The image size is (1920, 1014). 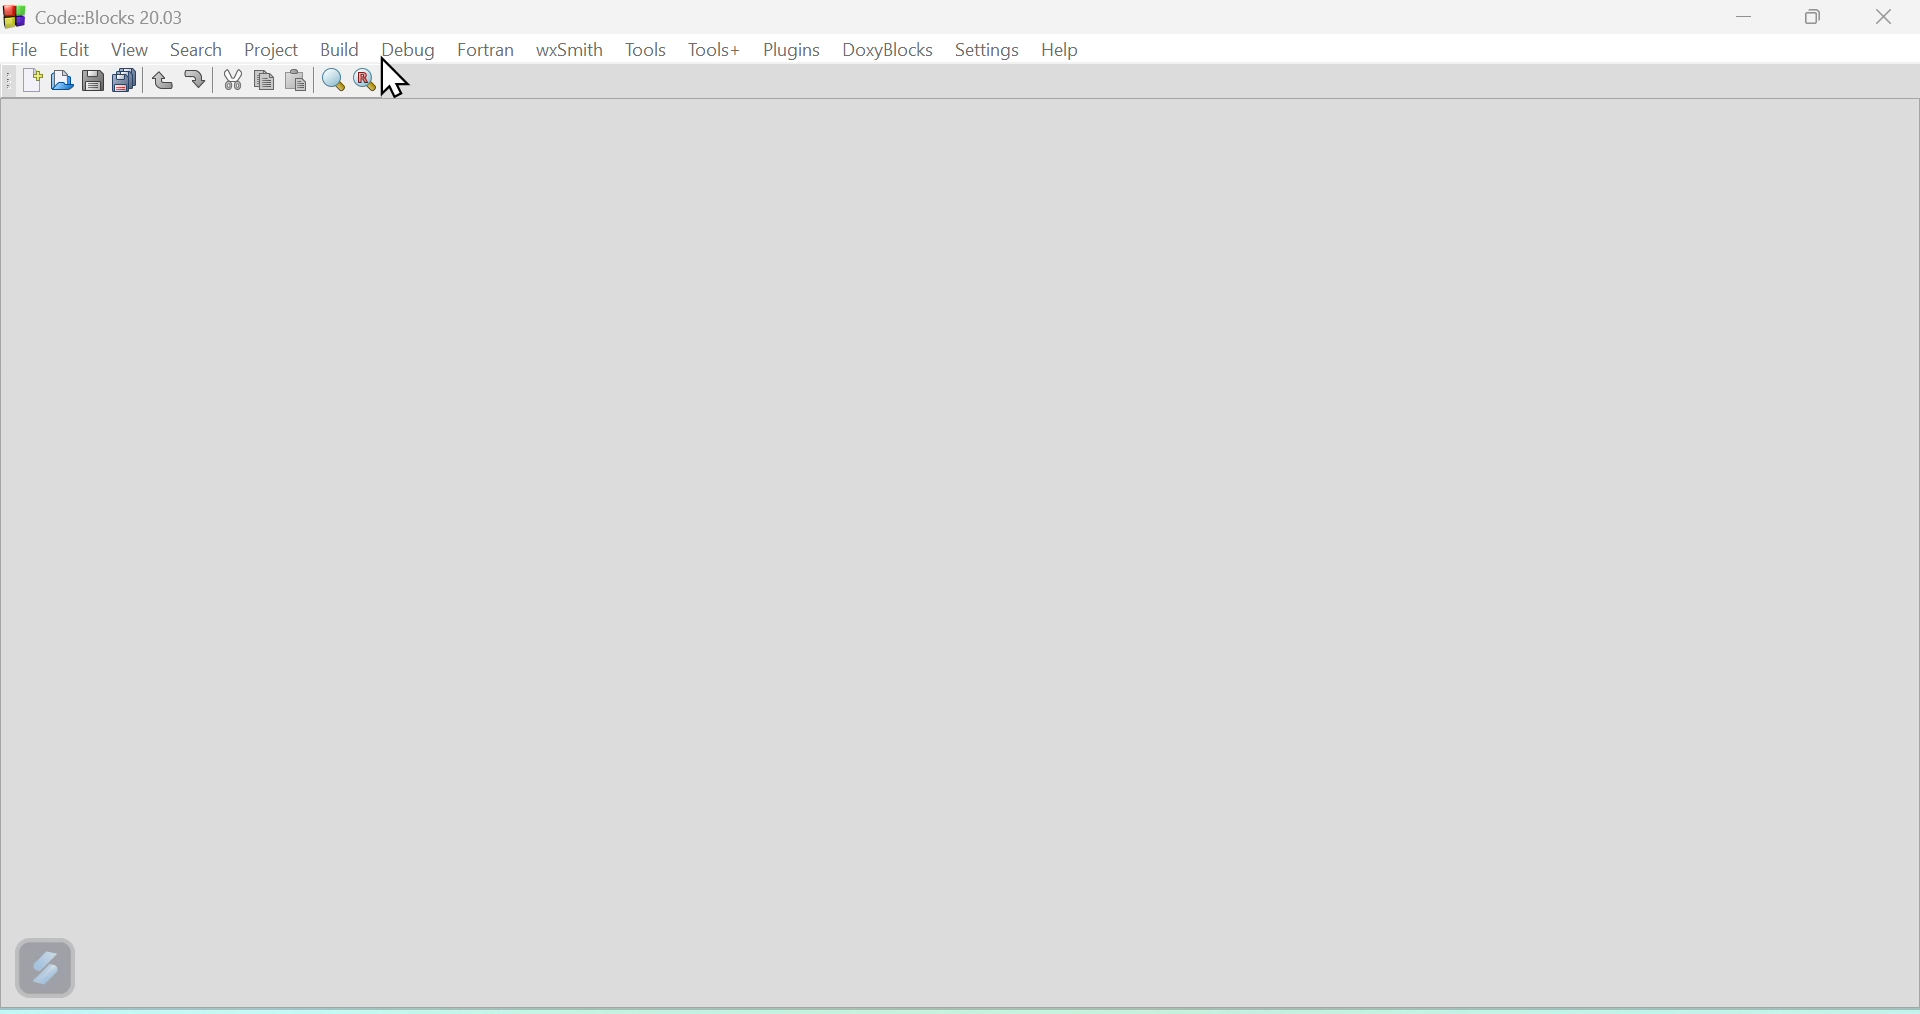 What do you see at coordinates (408, 49) in the screenshot?
I see `Debug` at bounding box center [408, 49].